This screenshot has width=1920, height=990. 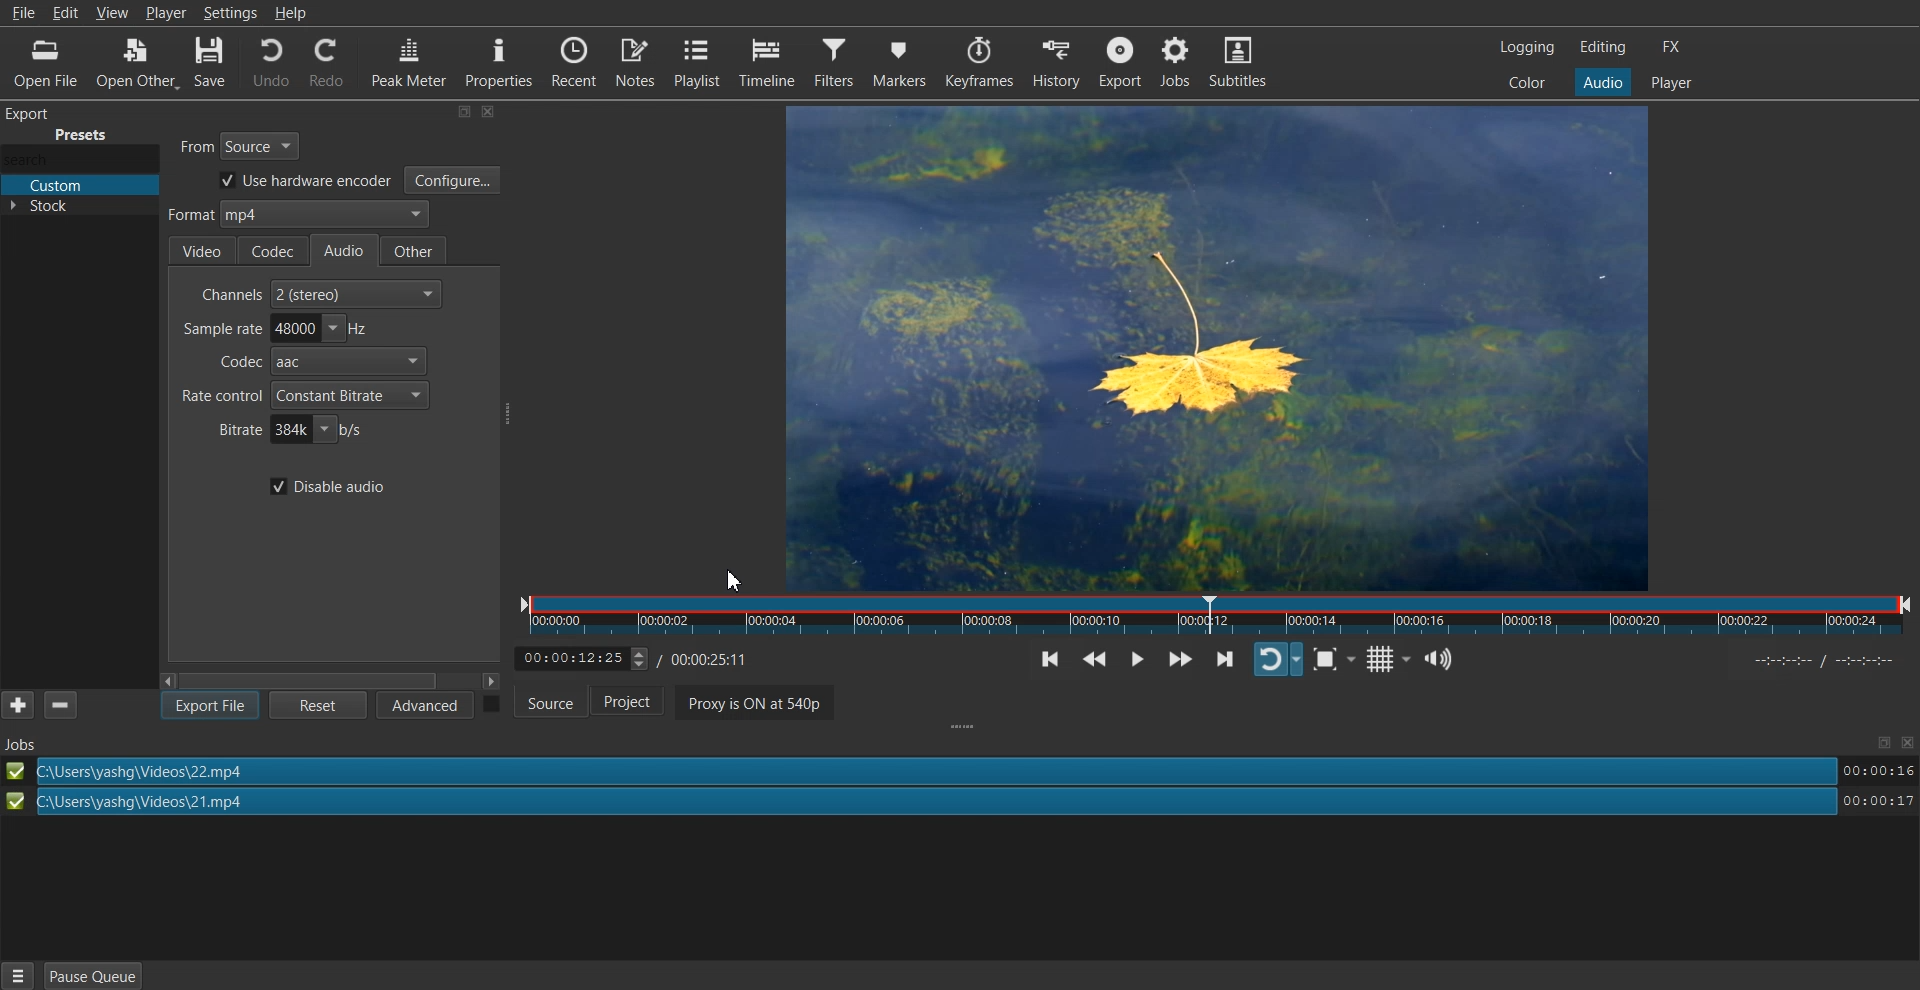 What do you see at coordinates (325, 62) in the screenshot?
I see `Redo` at bounding box center [325, 62].